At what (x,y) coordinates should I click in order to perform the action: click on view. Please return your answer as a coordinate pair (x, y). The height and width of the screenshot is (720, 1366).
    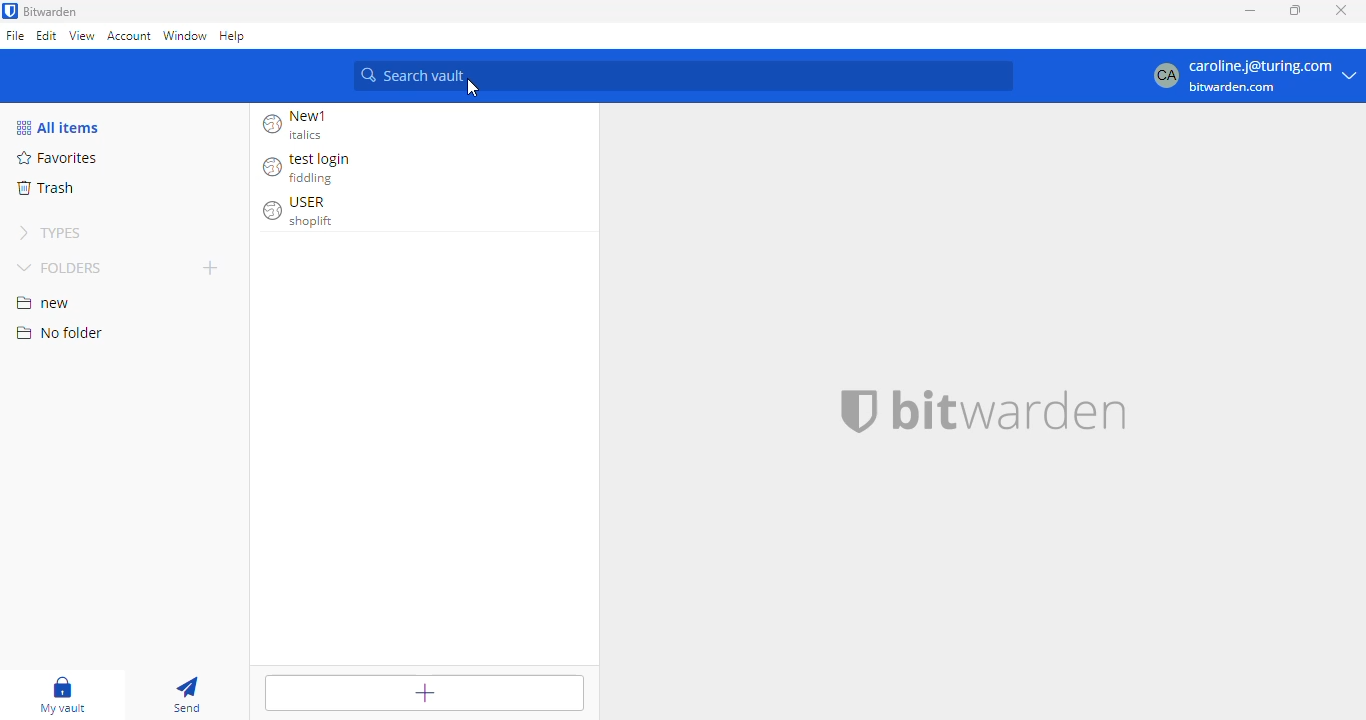
    Looking at the image, I should click on (82, 35).